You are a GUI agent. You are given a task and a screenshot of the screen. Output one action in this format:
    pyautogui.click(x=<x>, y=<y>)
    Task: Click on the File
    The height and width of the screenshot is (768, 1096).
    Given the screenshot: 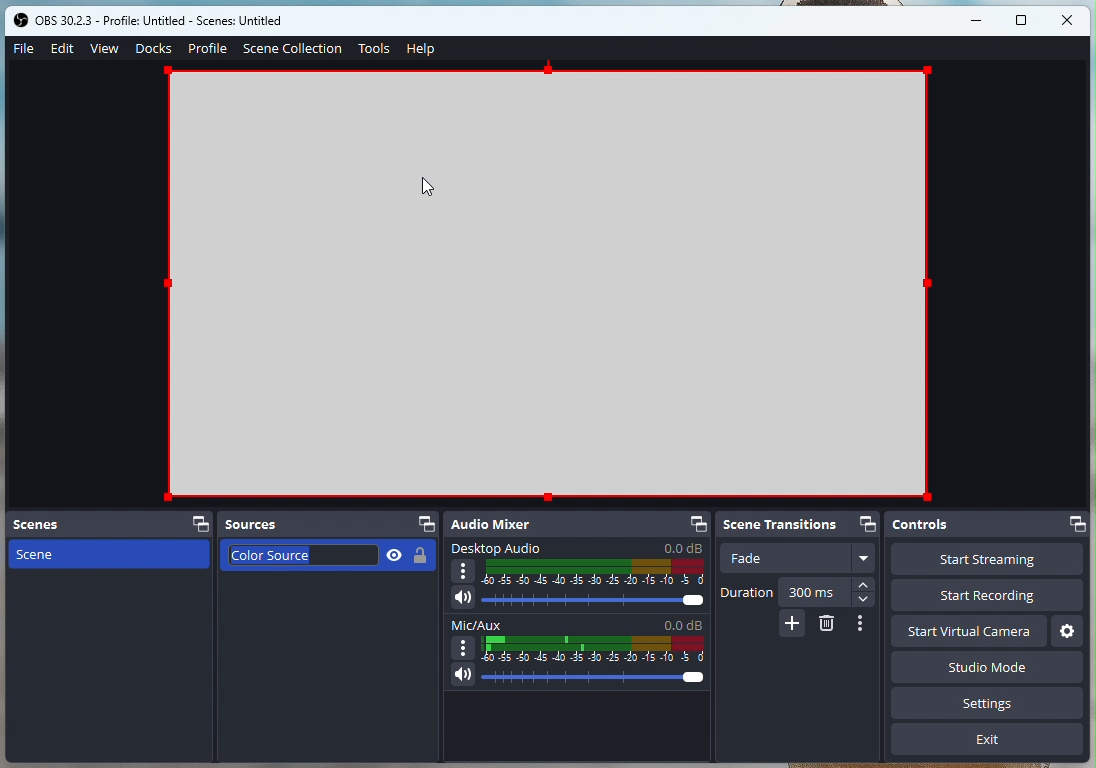 What is the action you would take?
    pyautogui.click(x=22, y=49)
    